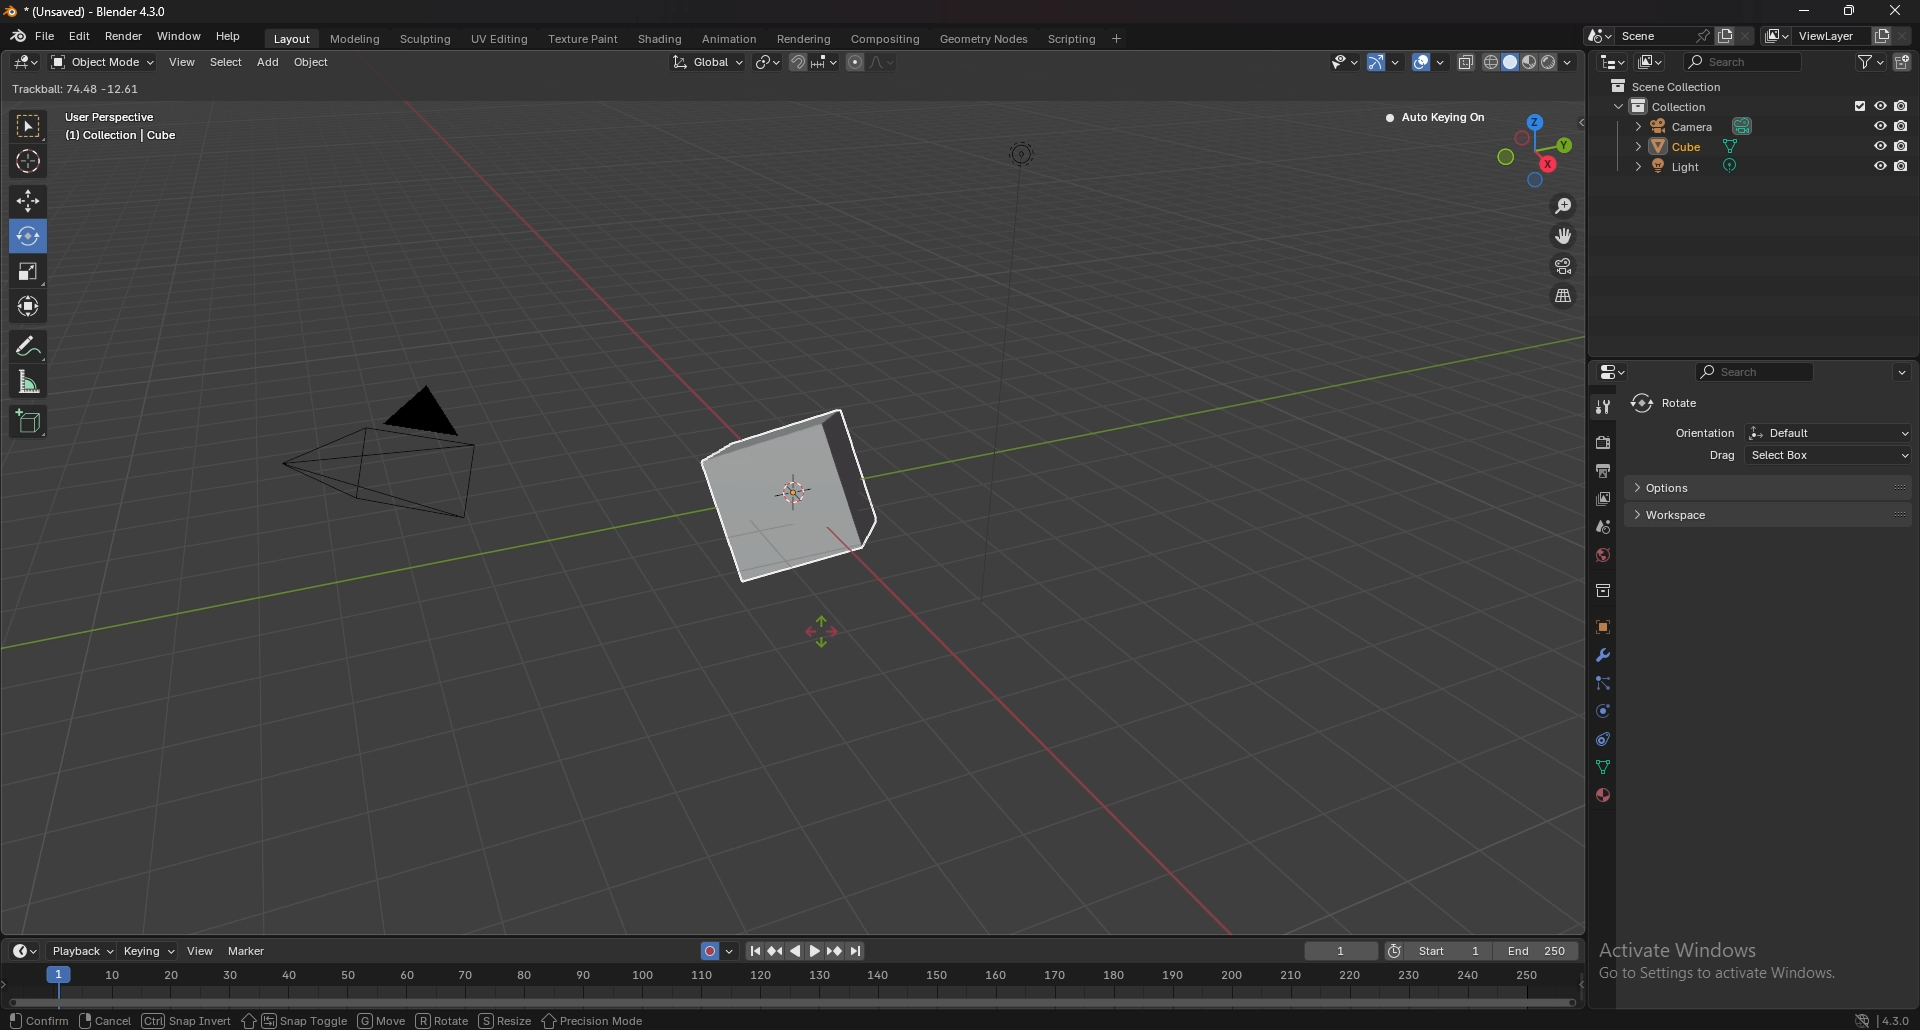 This screenshot has width=1920, height=1030. What do you see at coordinates (295, 1020) in the screenshot?
I see `snap toggle` at bounding box center [295, 1020].